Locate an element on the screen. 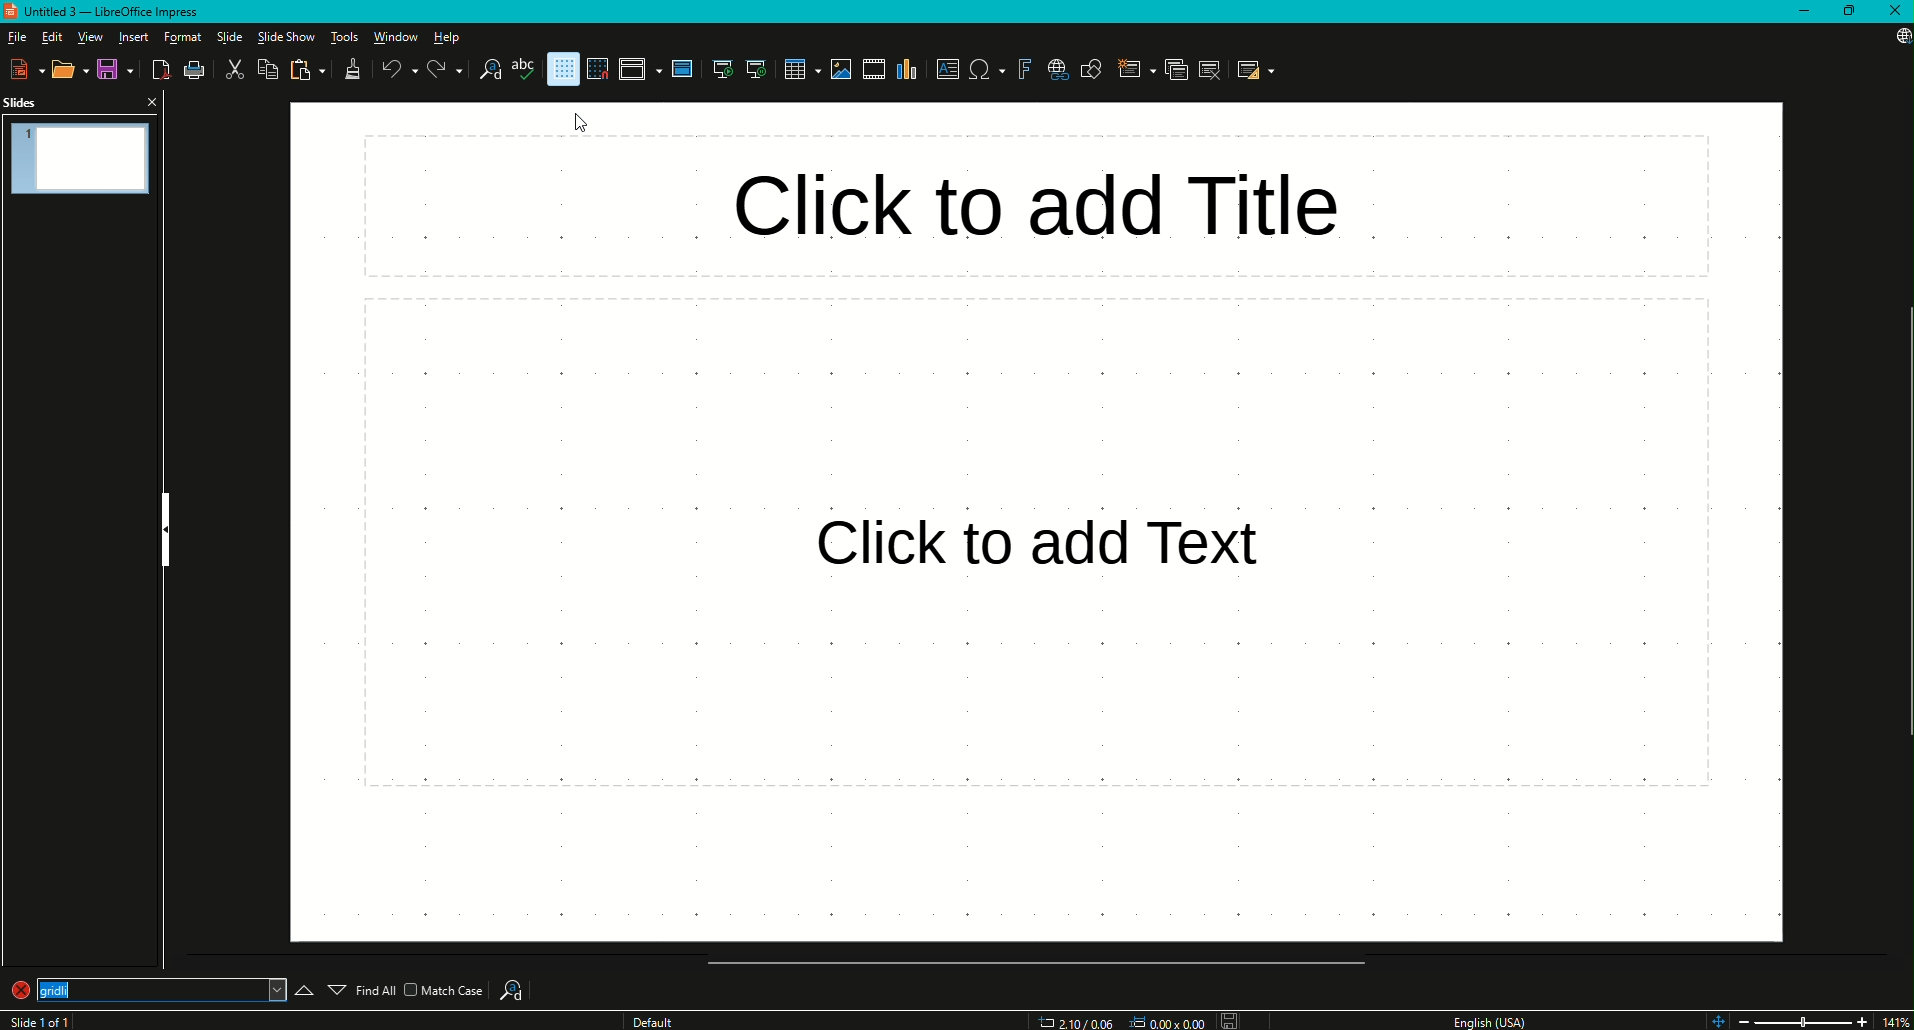 This screenshot has width=1914, height=1030. Clone formatting is located at coordinates (354, 68).